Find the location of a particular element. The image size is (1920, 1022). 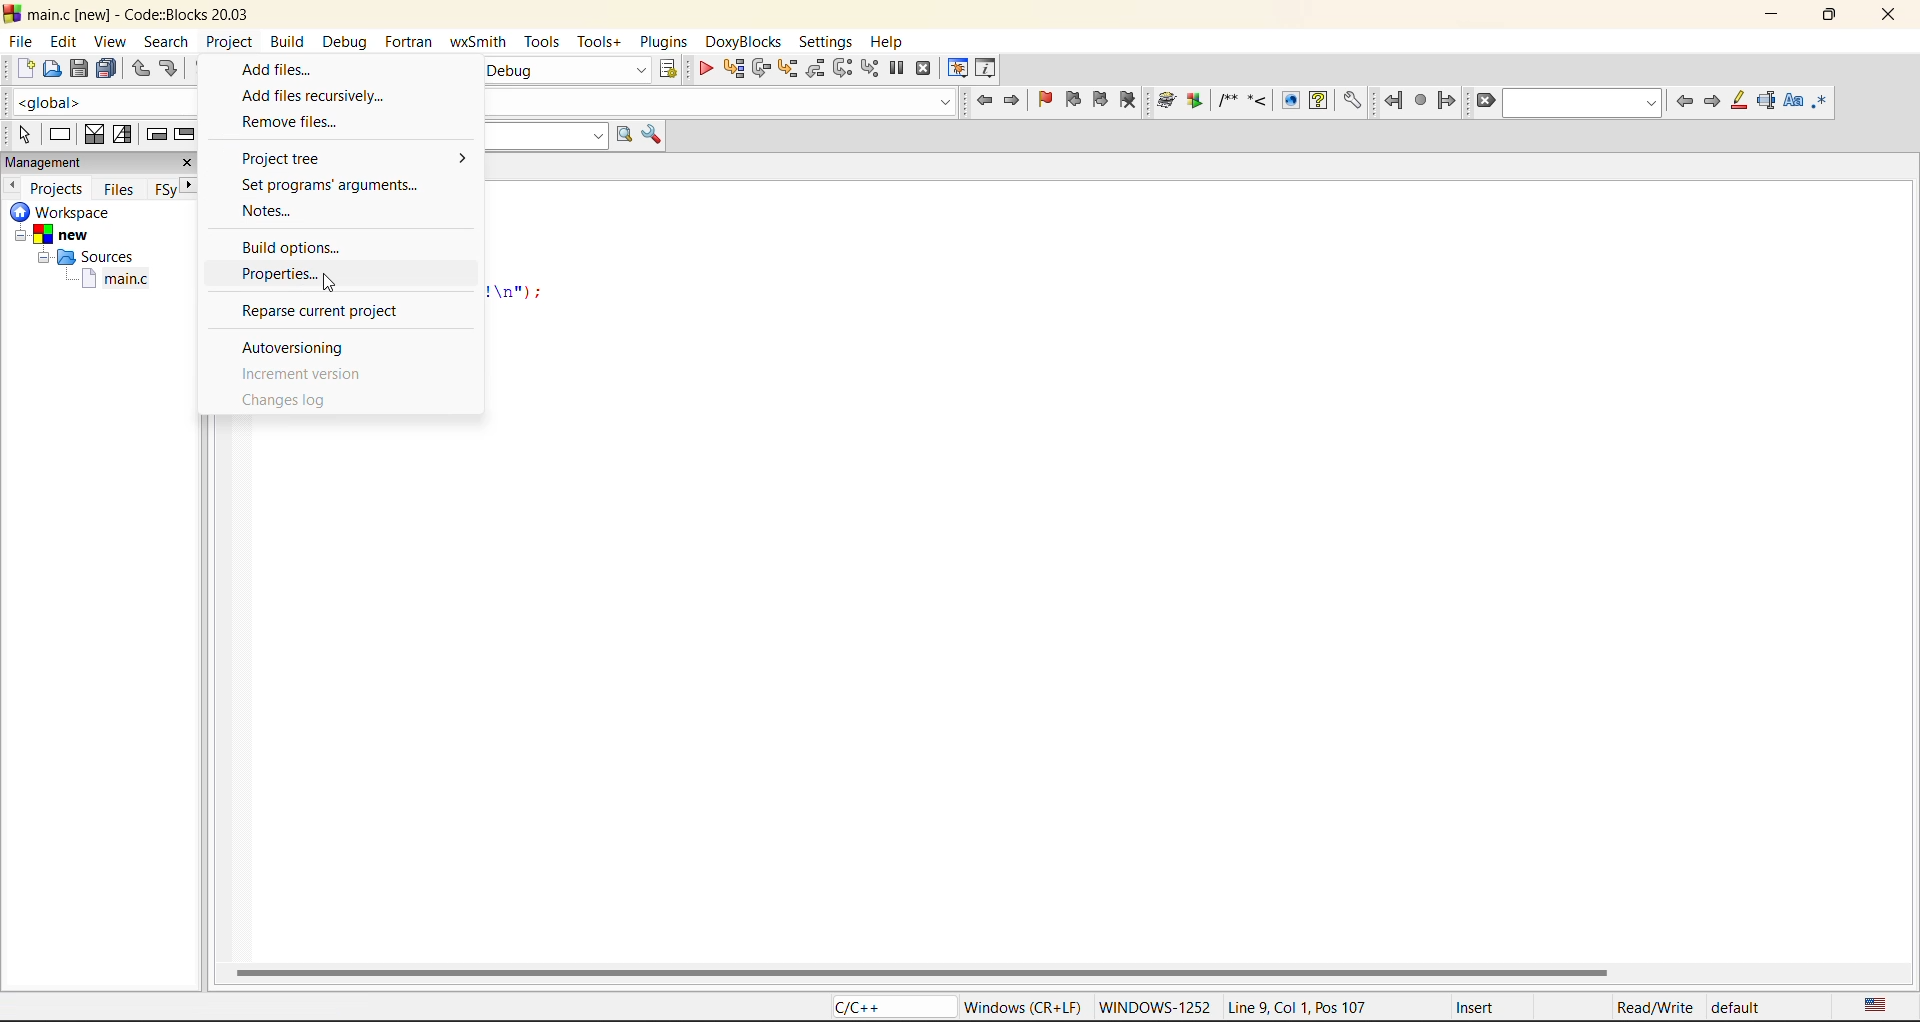

set programs arguments is located at coordinates (337, 185).